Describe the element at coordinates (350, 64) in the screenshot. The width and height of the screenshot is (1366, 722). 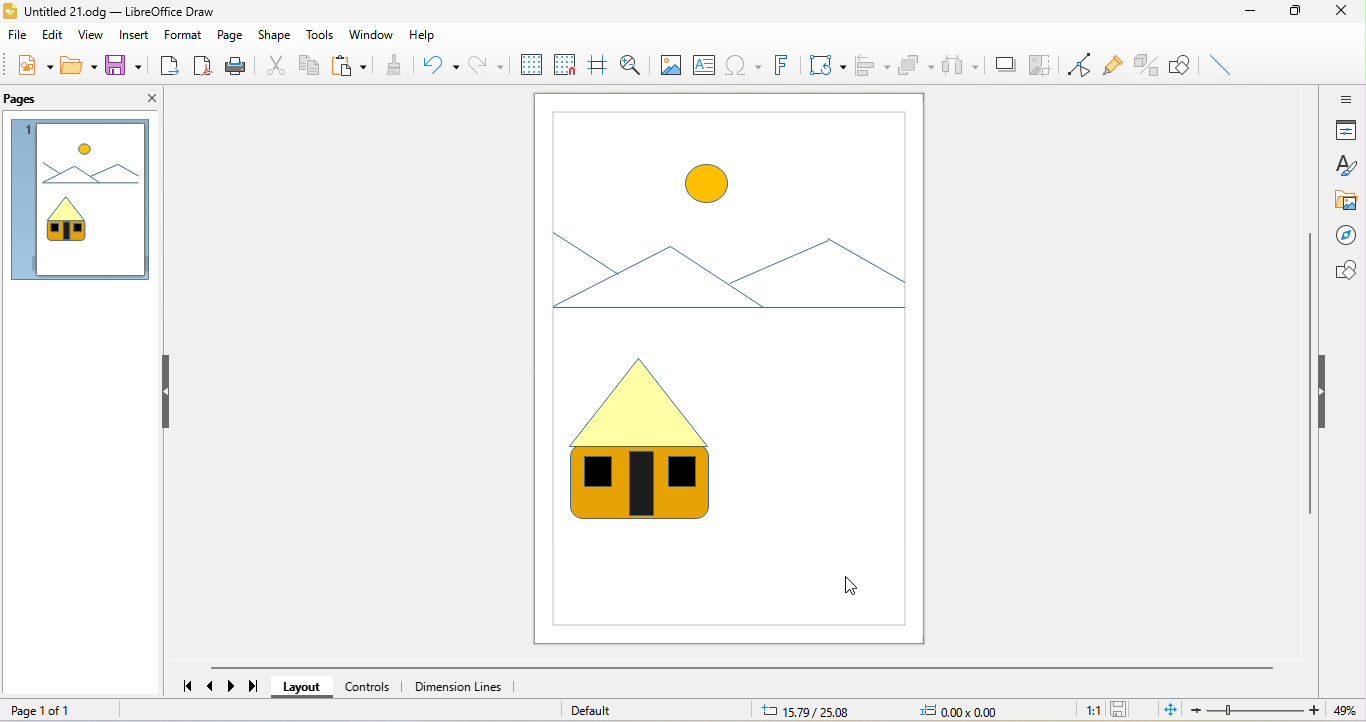
I see `paste` at that location.